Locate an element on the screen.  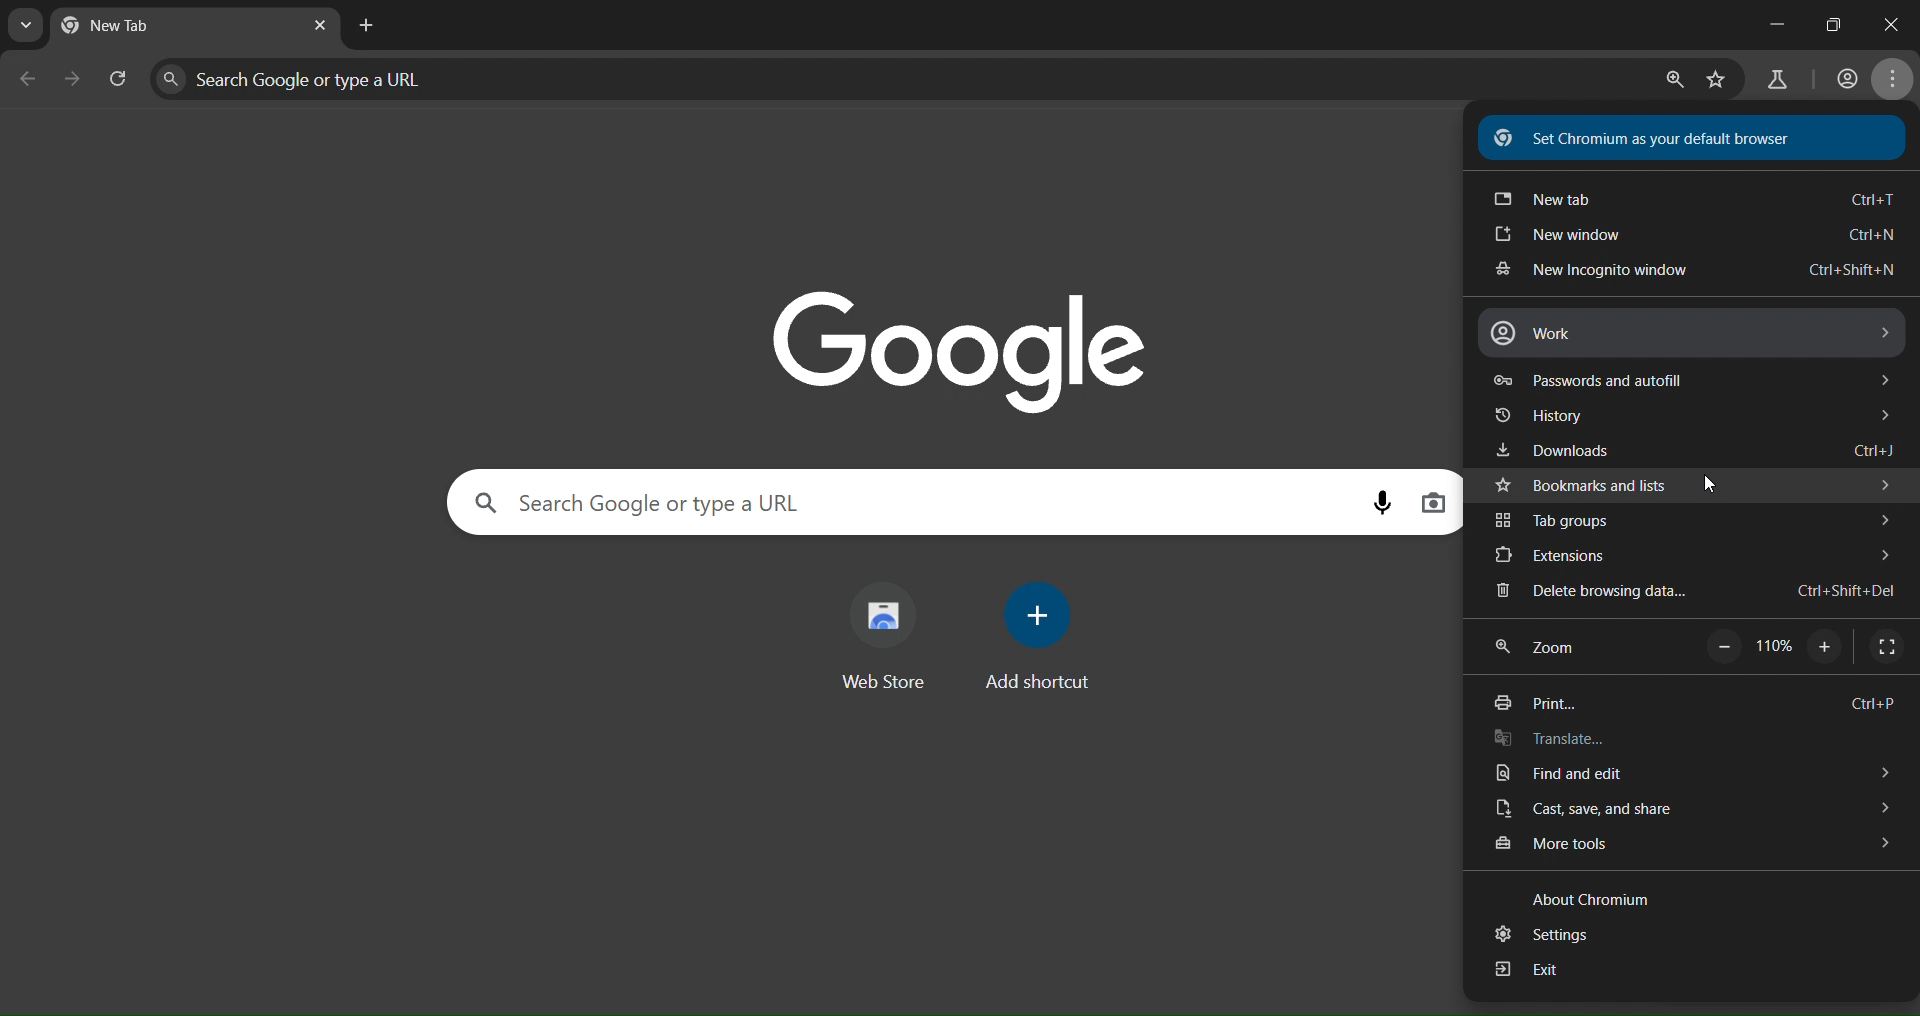
extensions is located at coordinates (1694, 554).